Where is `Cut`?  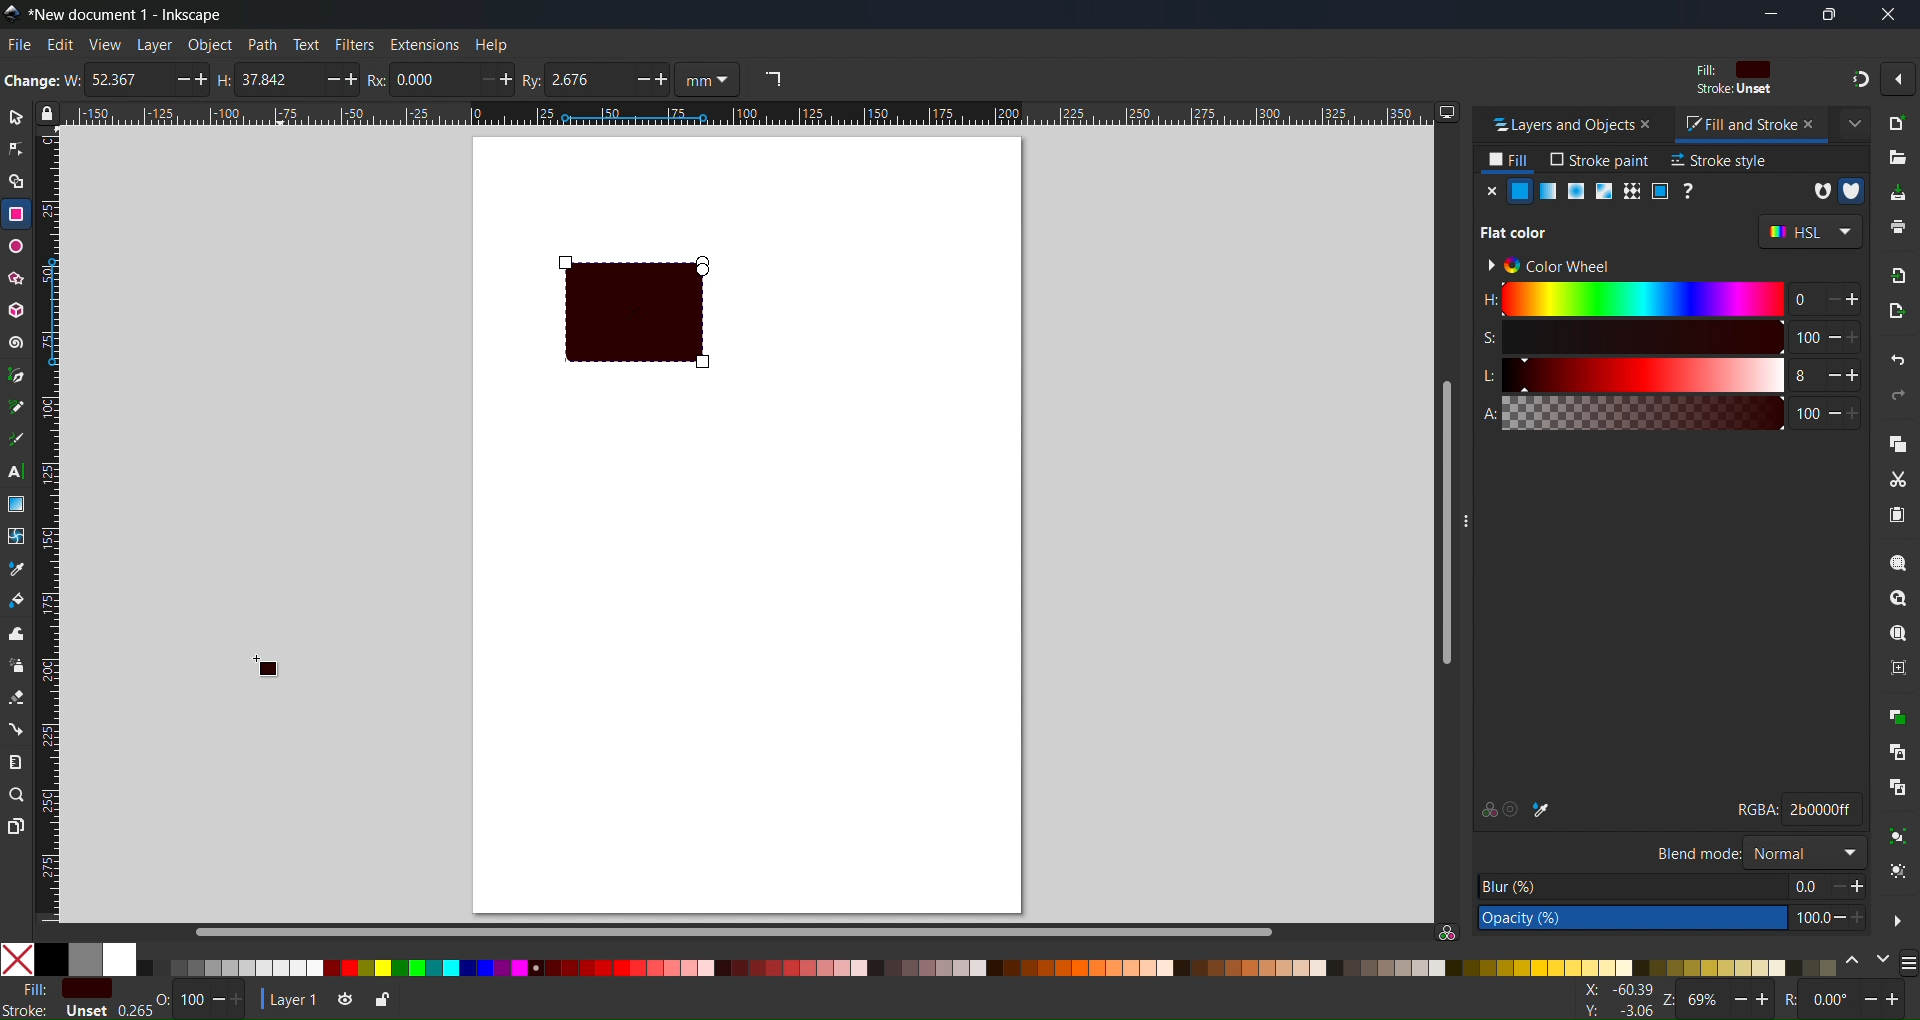
Cut is located at coordinates (1896, 479).